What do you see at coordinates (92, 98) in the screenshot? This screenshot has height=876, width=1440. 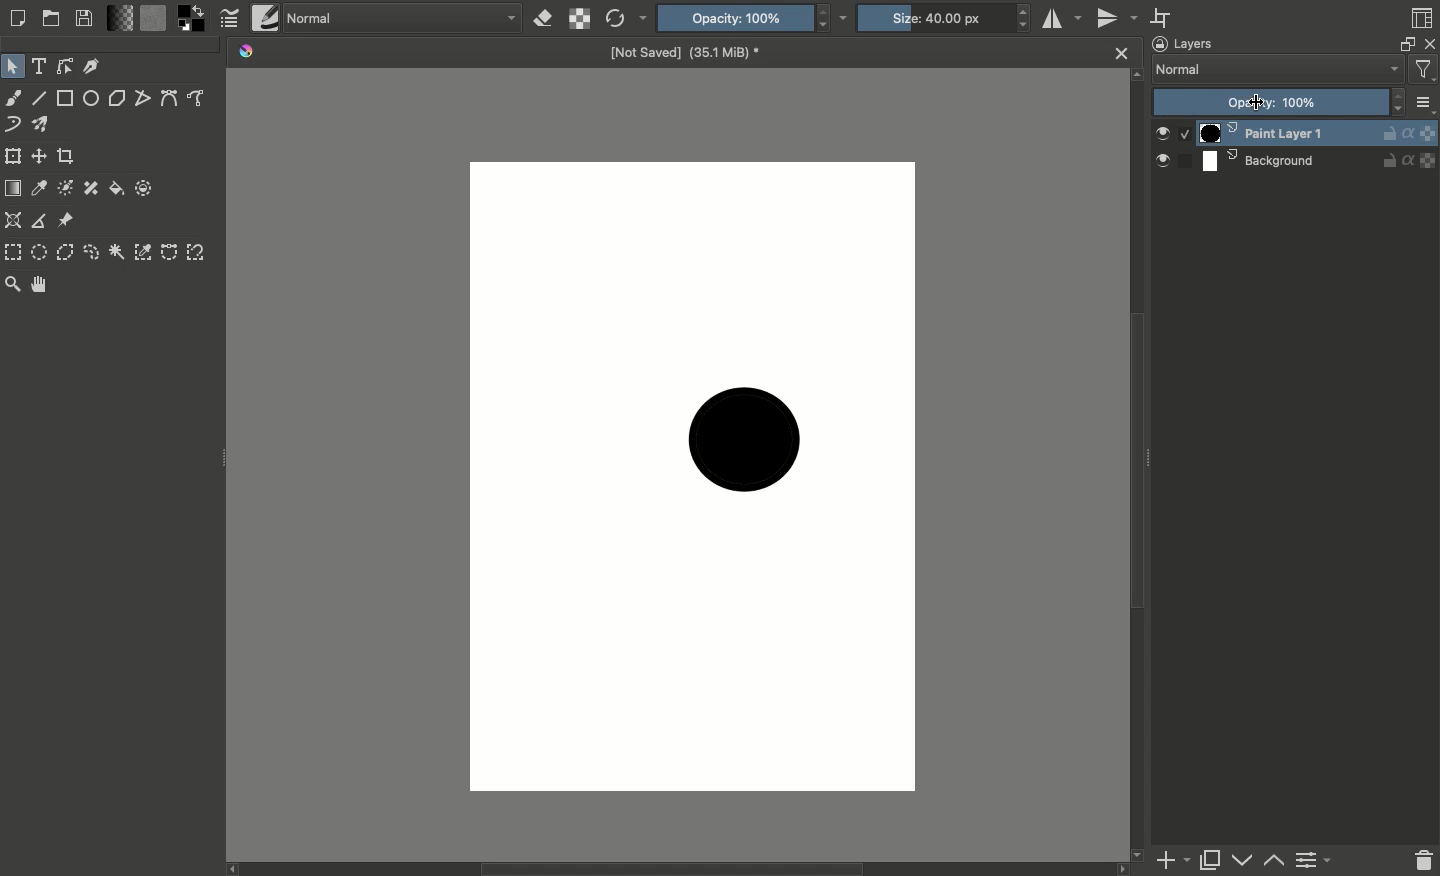 I see `Ellipse` at bounding box center [92, 98].